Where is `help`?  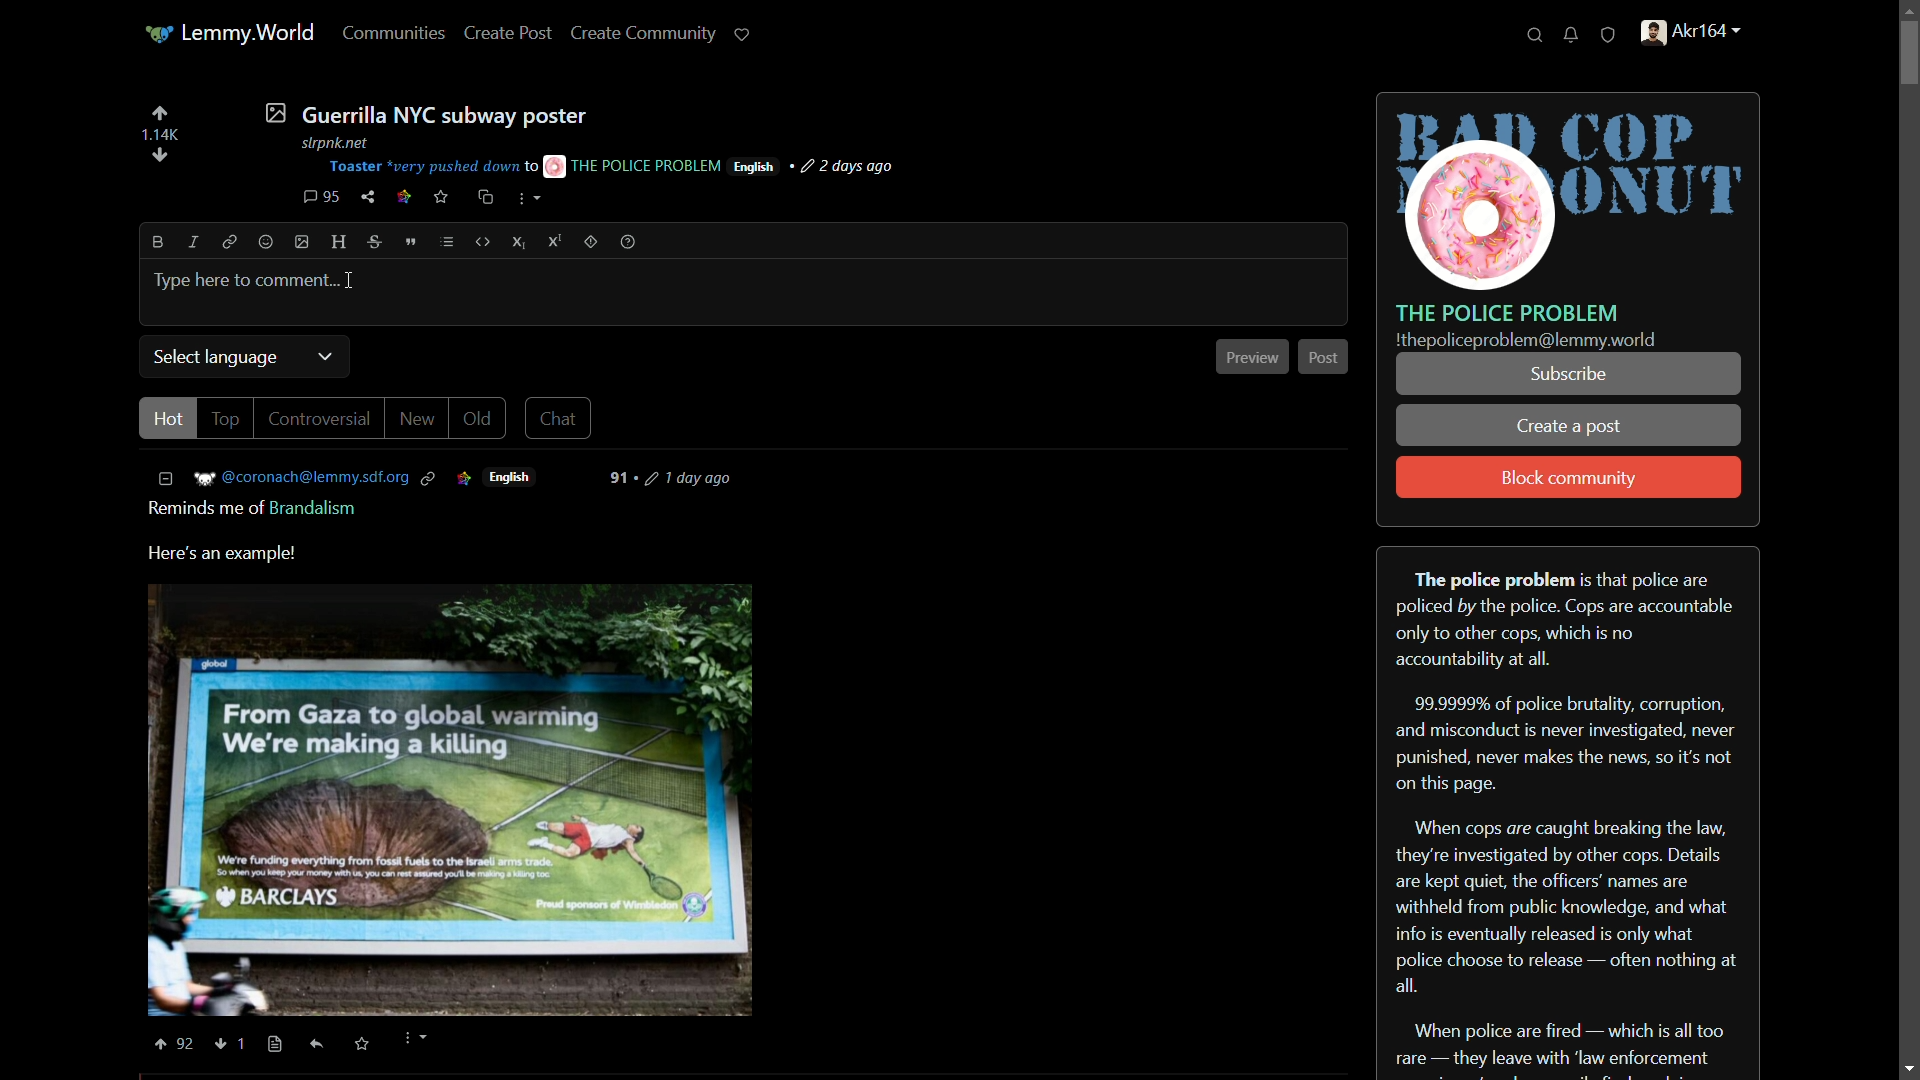
help is located at coordinates (628, 242).